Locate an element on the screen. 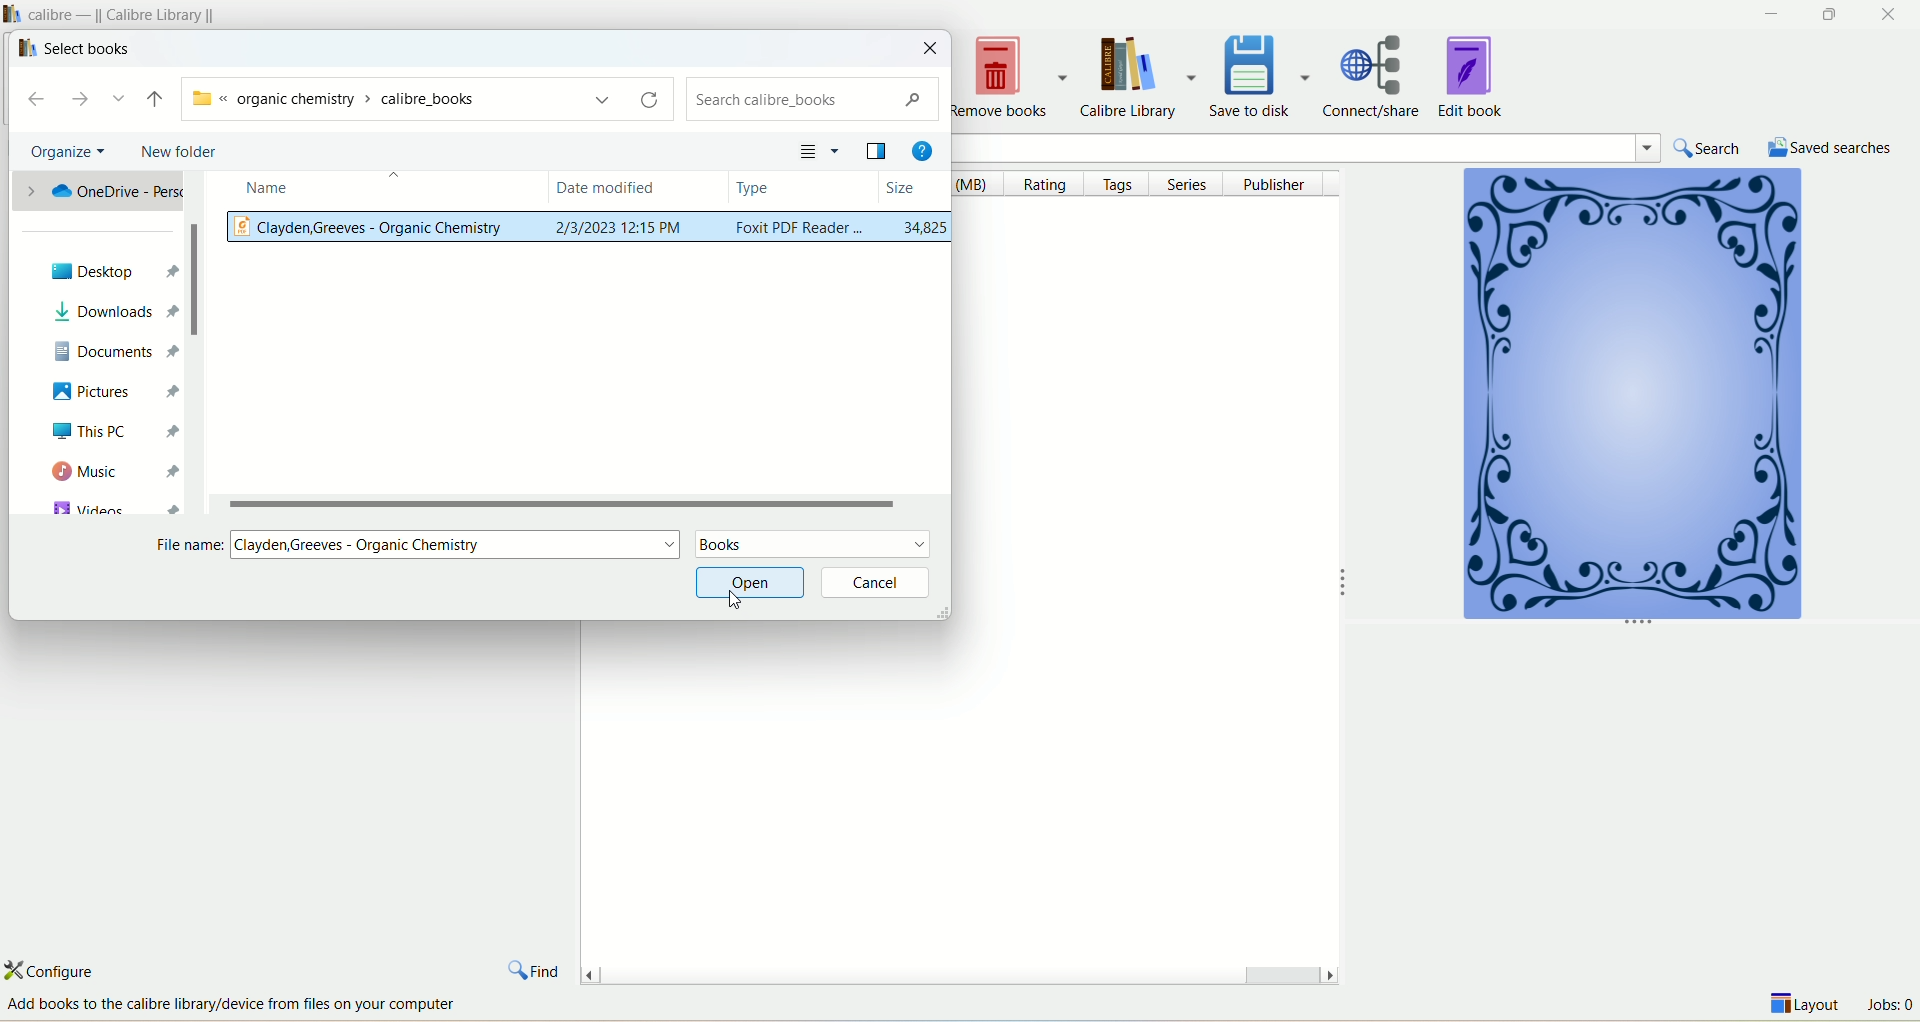  search is located at coordinates (1352, 146).